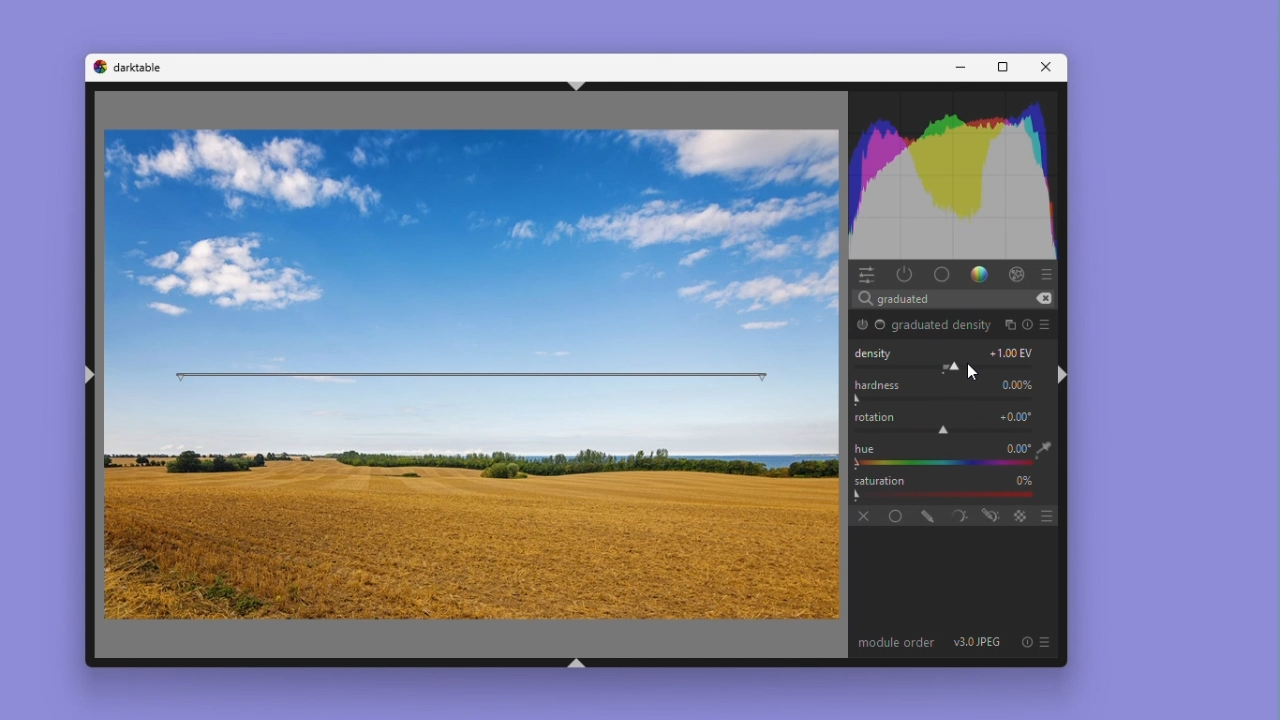  I want to click on drawn mask, so click(926, 516).